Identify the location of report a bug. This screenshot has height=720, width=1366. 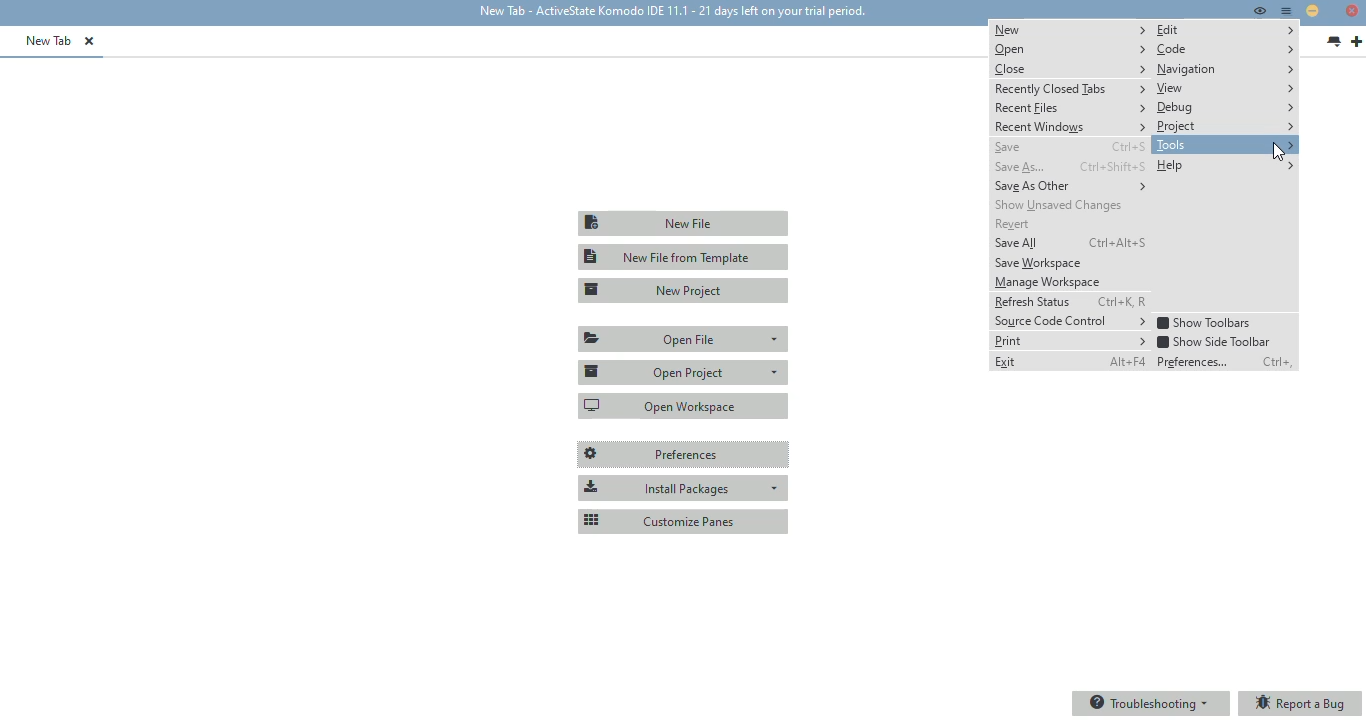
(1301, 704).